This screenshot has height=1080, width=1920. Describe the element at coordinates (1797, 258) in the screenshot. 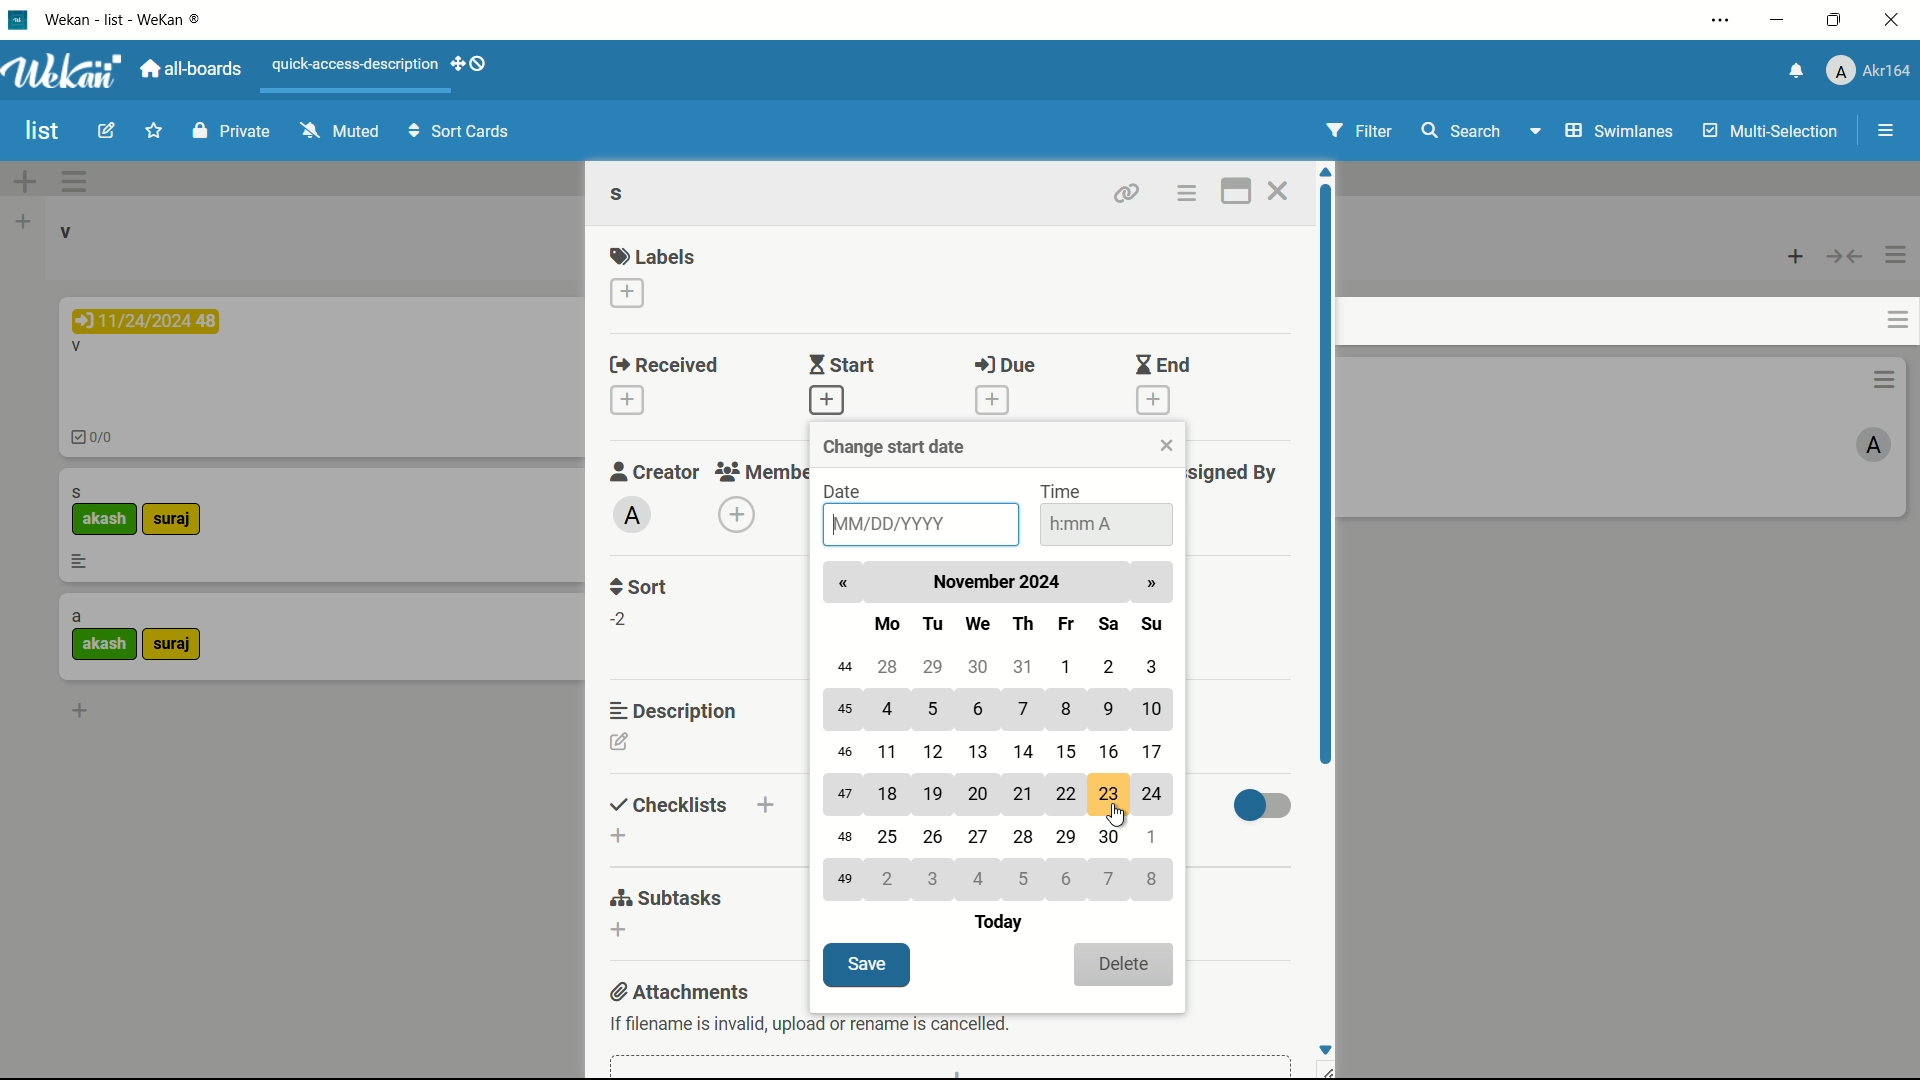

I see `add card top of list` at that location.